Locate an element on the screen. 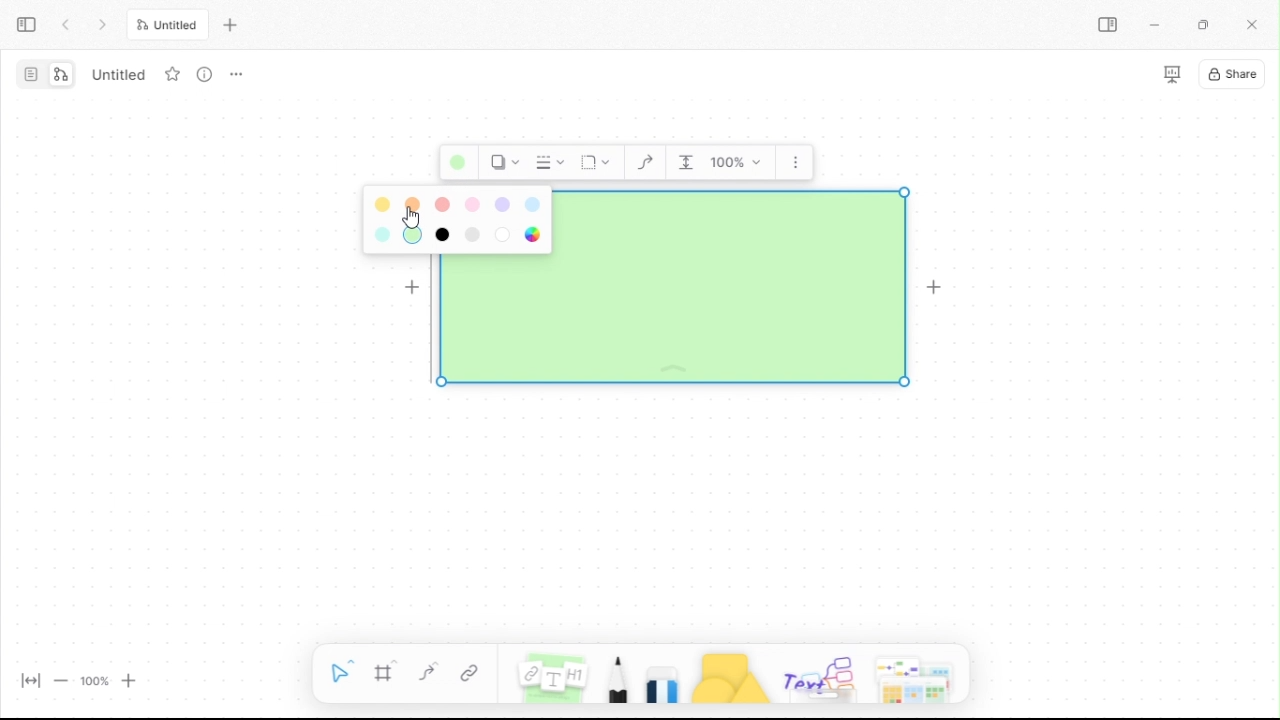 This screenshot has height=720, width=1280. Indentation is located at coordinates (686, 163).